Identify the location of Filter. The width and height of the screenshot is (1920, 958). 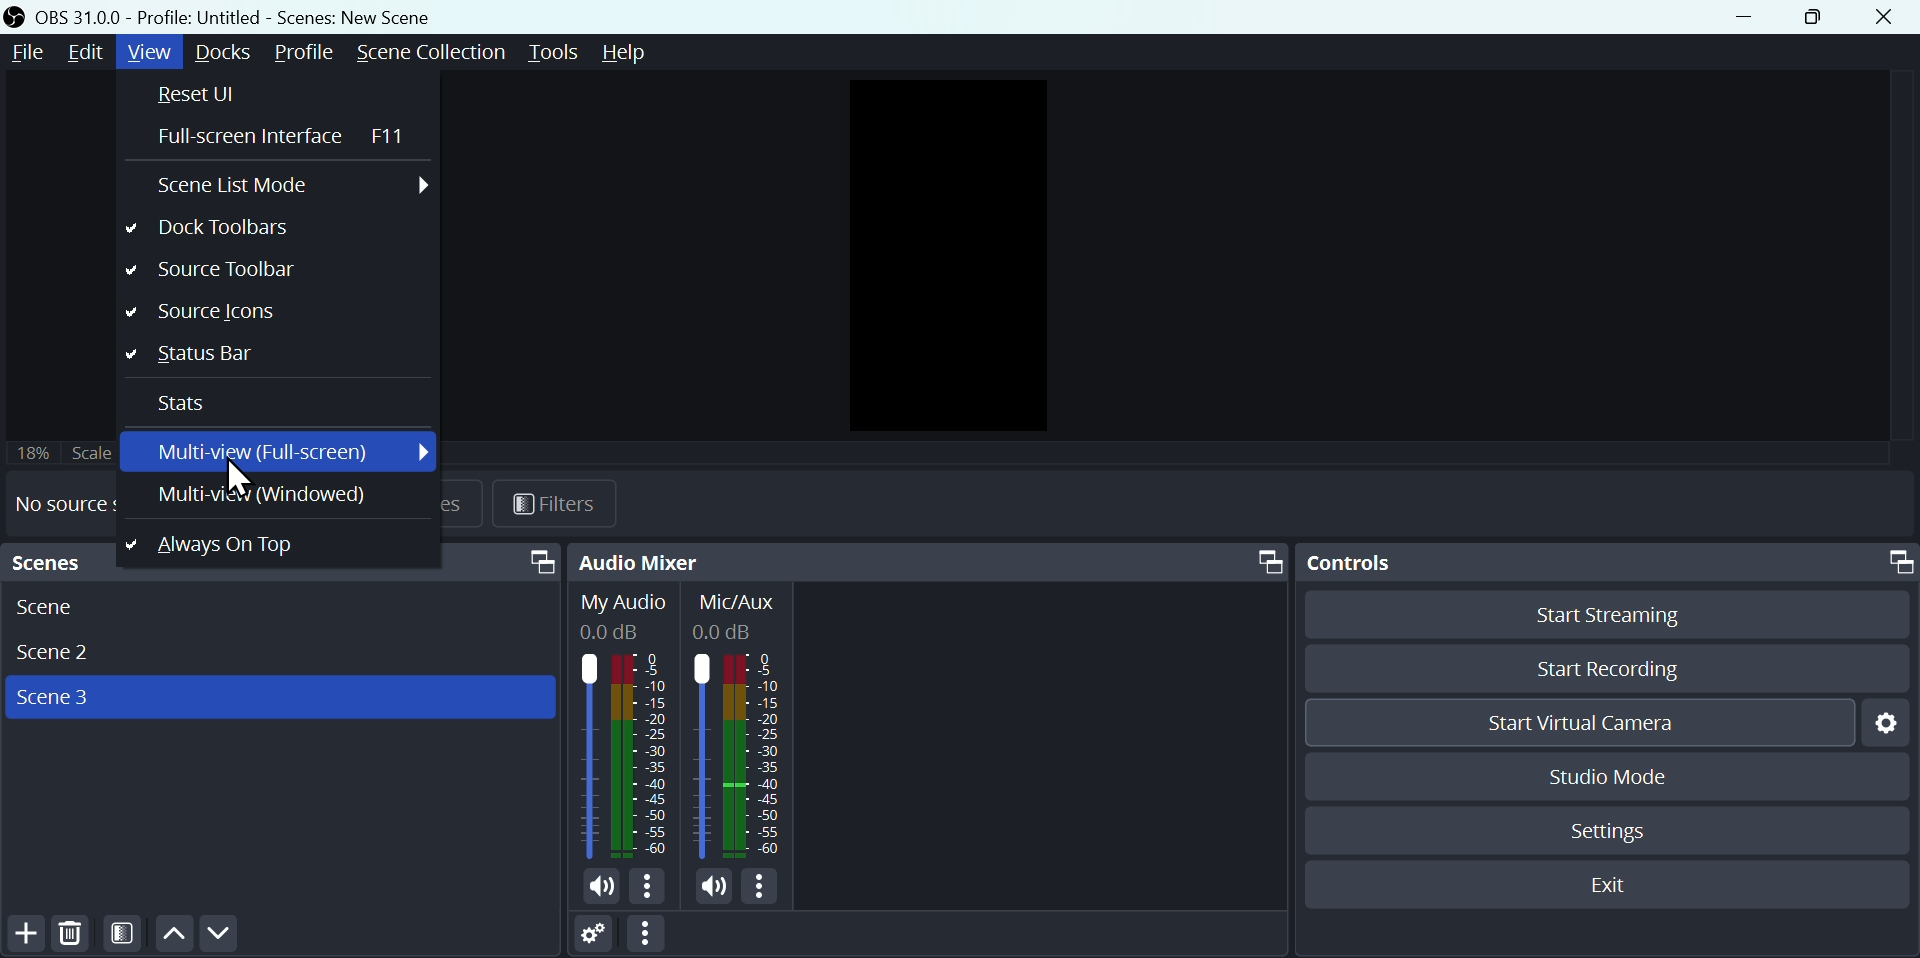
(561, 502).